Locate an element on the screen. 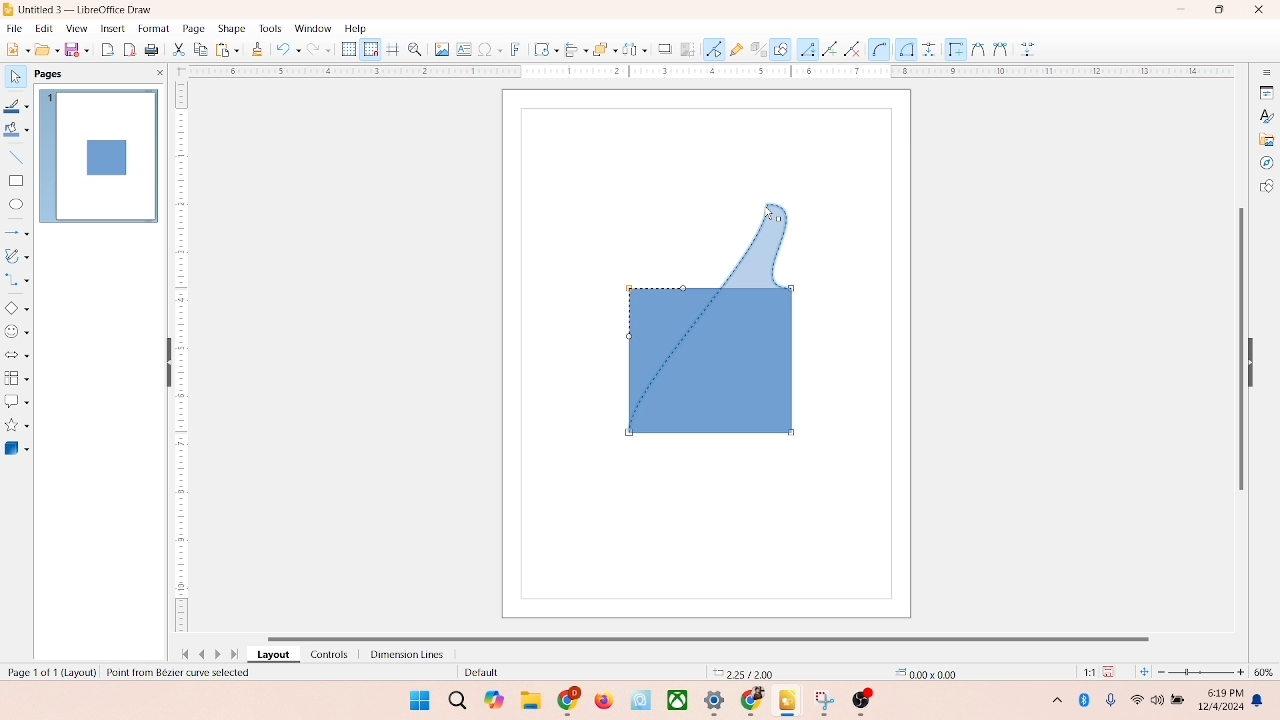 The height and width of the screenshot is (720, 1280). Arc tool is located at coordinates (856, 49).